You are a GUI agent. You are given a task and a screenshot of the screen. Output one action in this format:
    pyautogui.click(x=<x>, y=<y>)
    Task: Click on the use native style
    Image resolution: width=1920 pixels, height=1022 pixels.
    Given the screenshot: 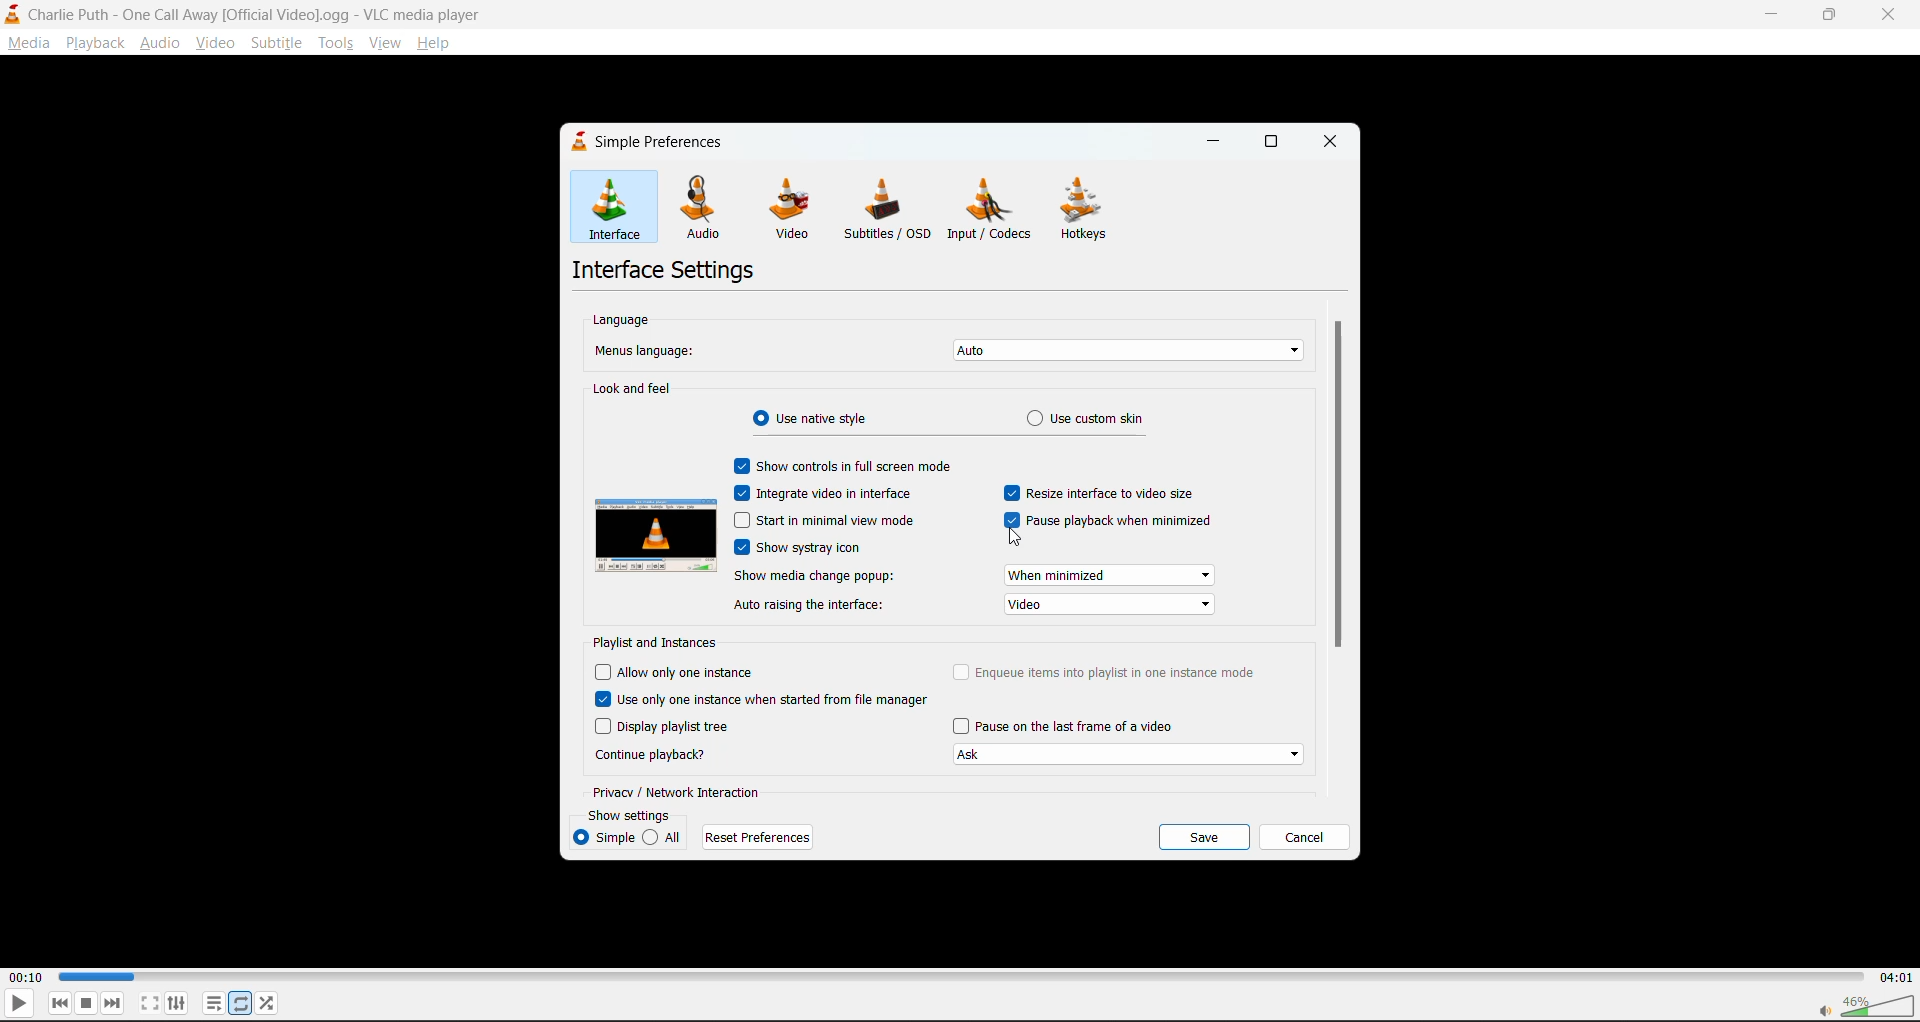 What is the action you would take?
    pyautogui.click(x=827, y=419)
    